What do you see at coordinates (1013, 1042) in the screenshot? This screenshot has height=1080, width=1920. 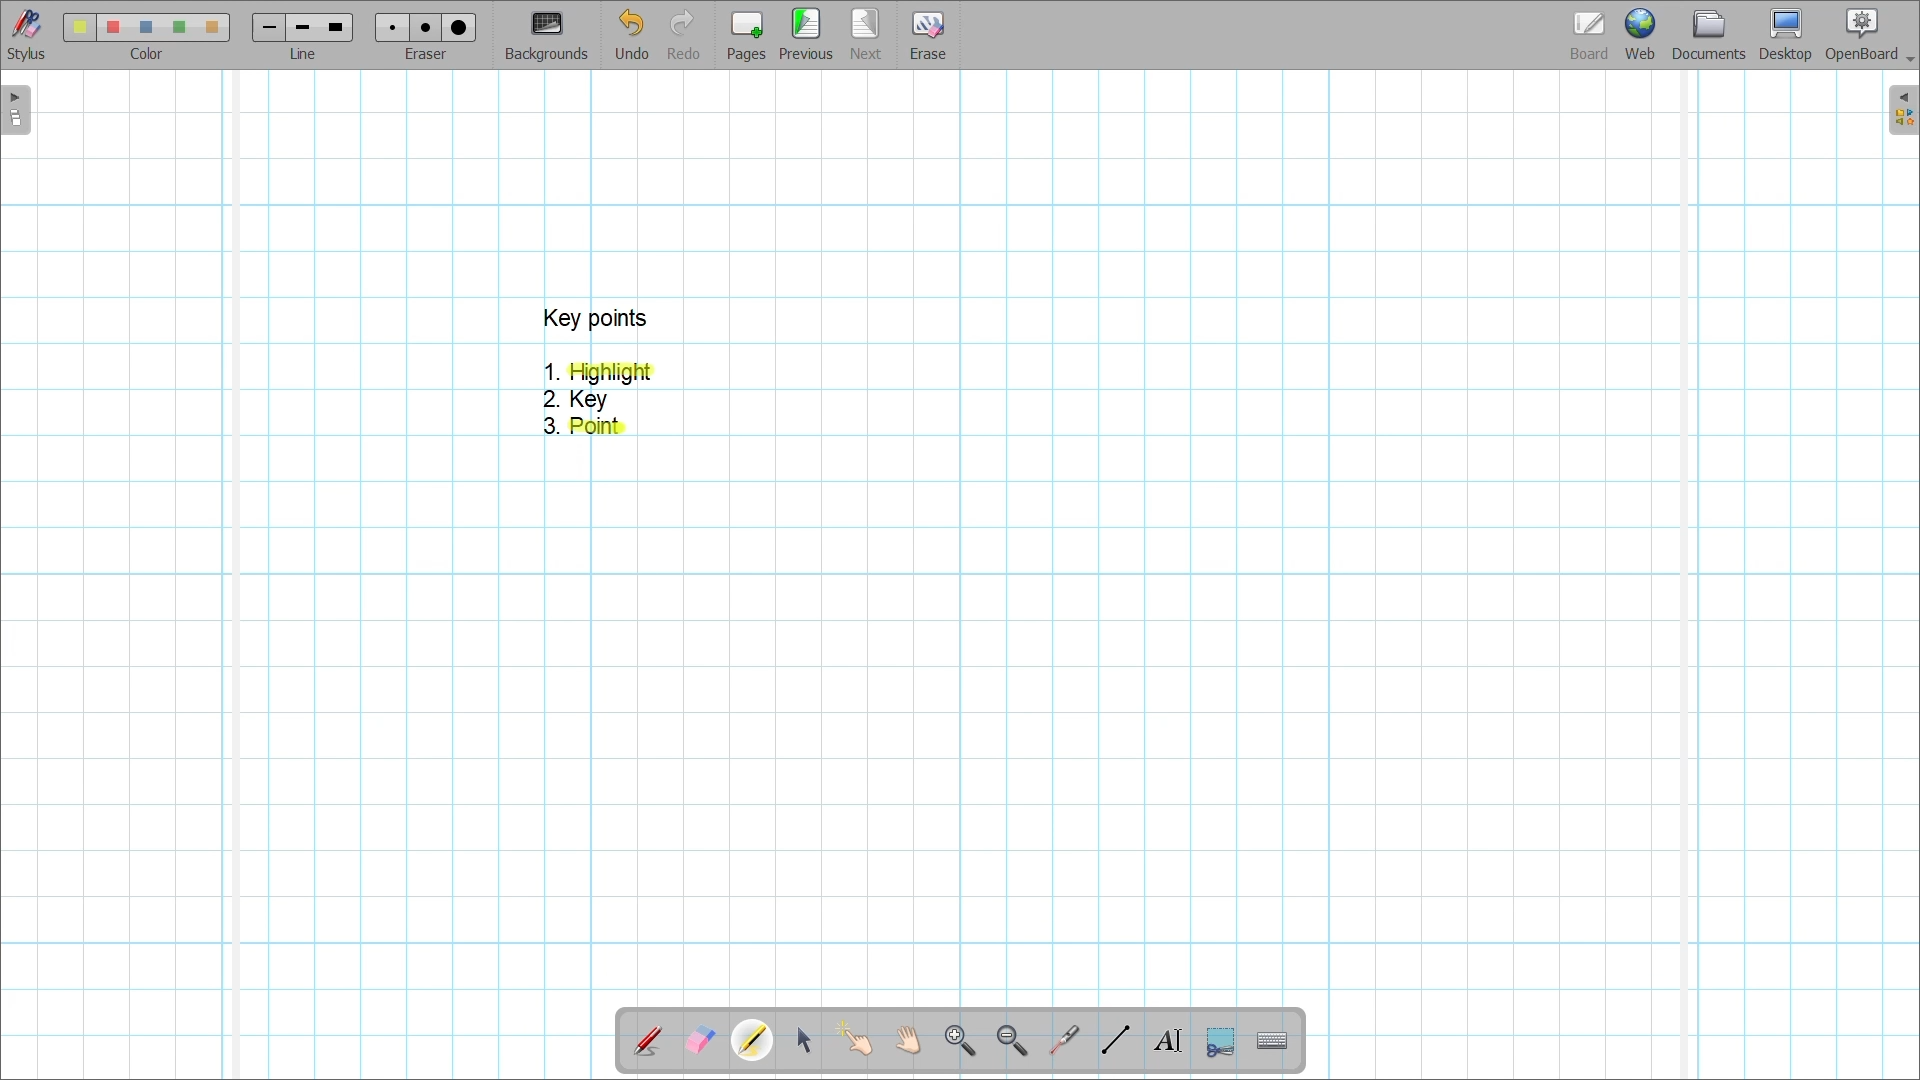 I see `Zoom out` at bounding box center [1013, 1042].